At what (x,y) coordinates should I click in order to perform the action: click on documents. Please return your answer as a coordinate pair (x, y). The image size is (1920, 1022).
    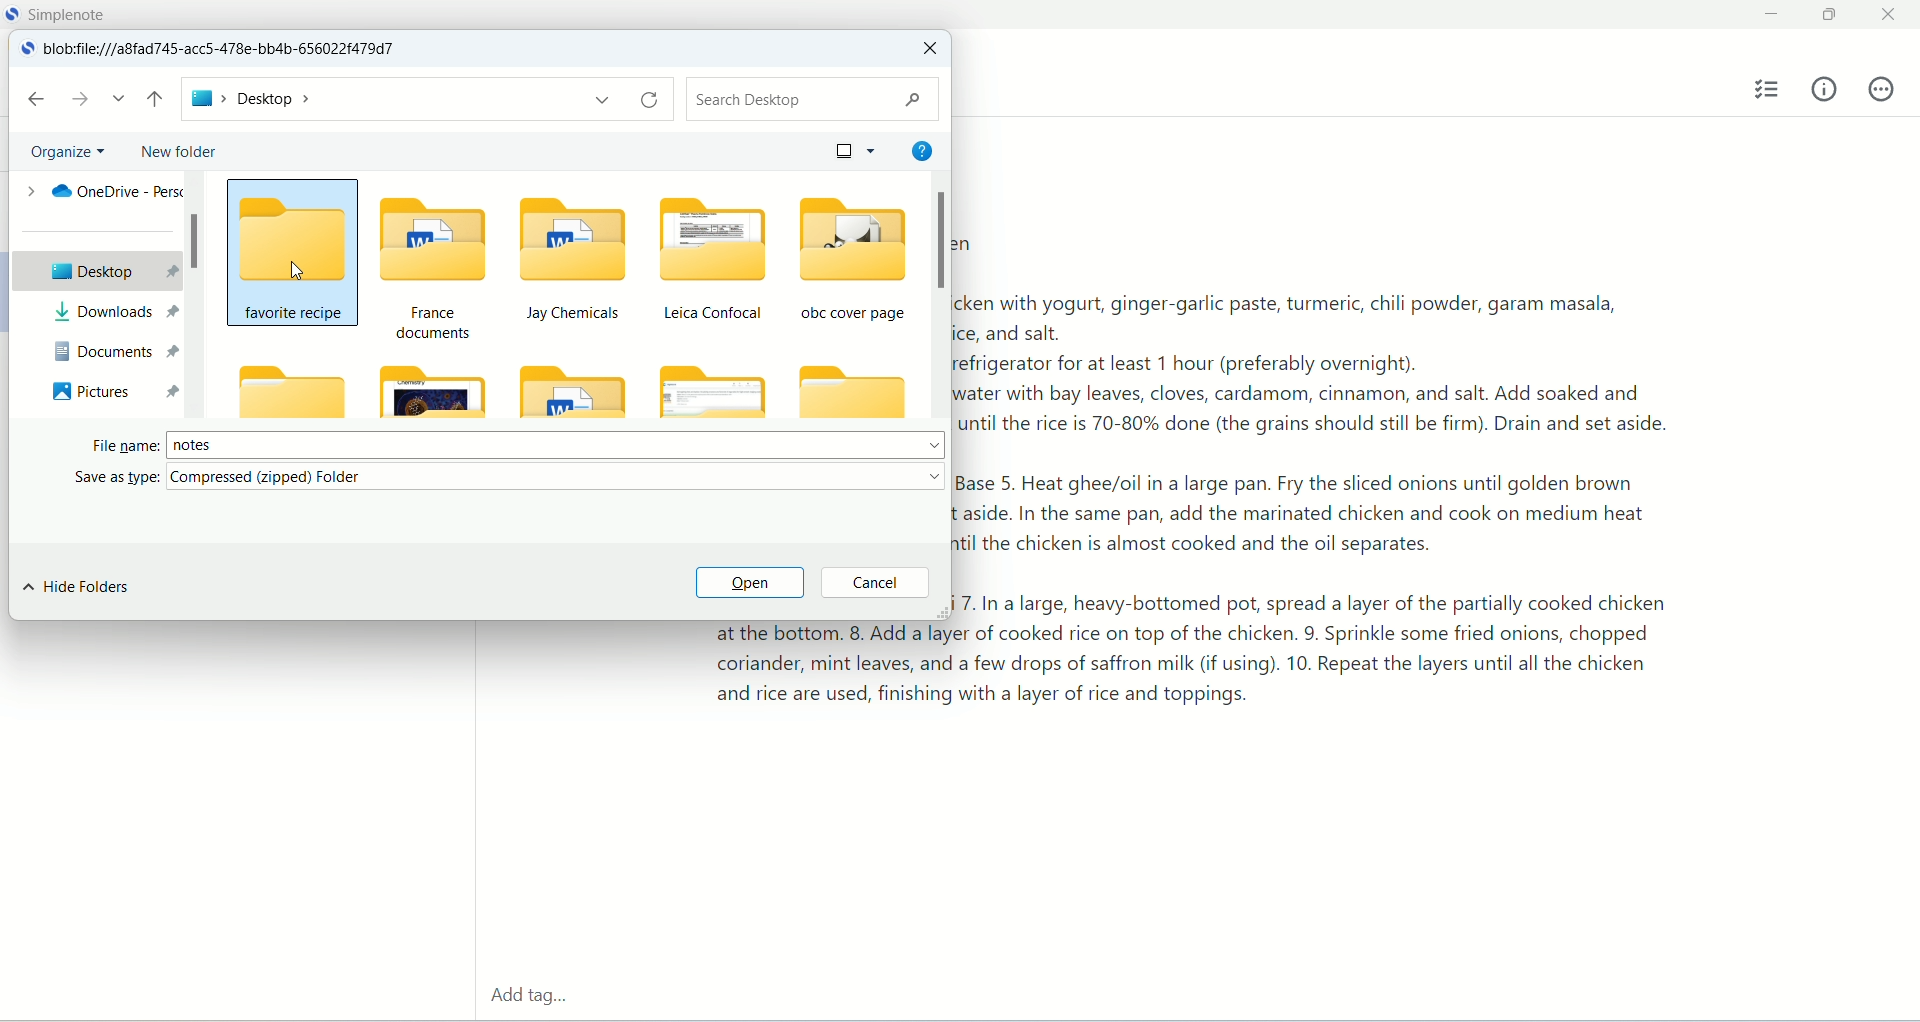
    Looking at the image, I should click on (113, 347).